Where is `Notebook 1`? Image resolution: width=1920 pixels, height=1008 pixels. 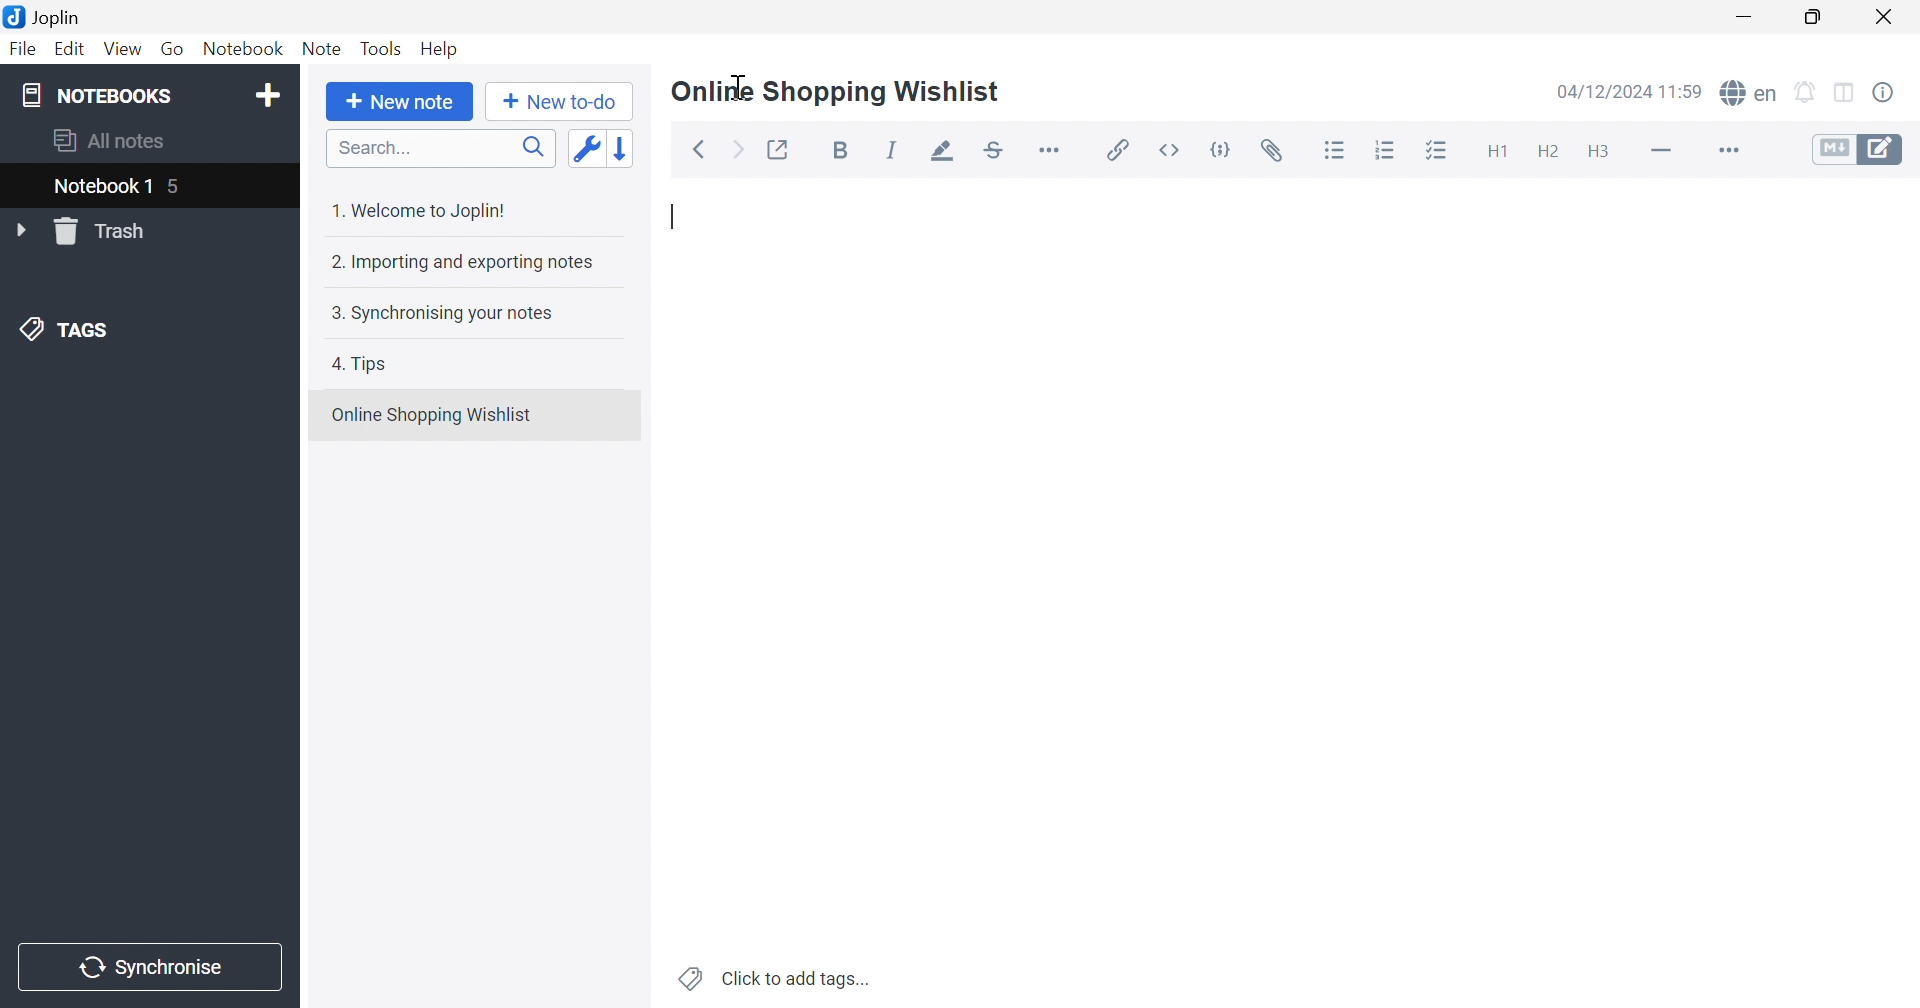 Notebook 1 is located at coordinates (122, 188).